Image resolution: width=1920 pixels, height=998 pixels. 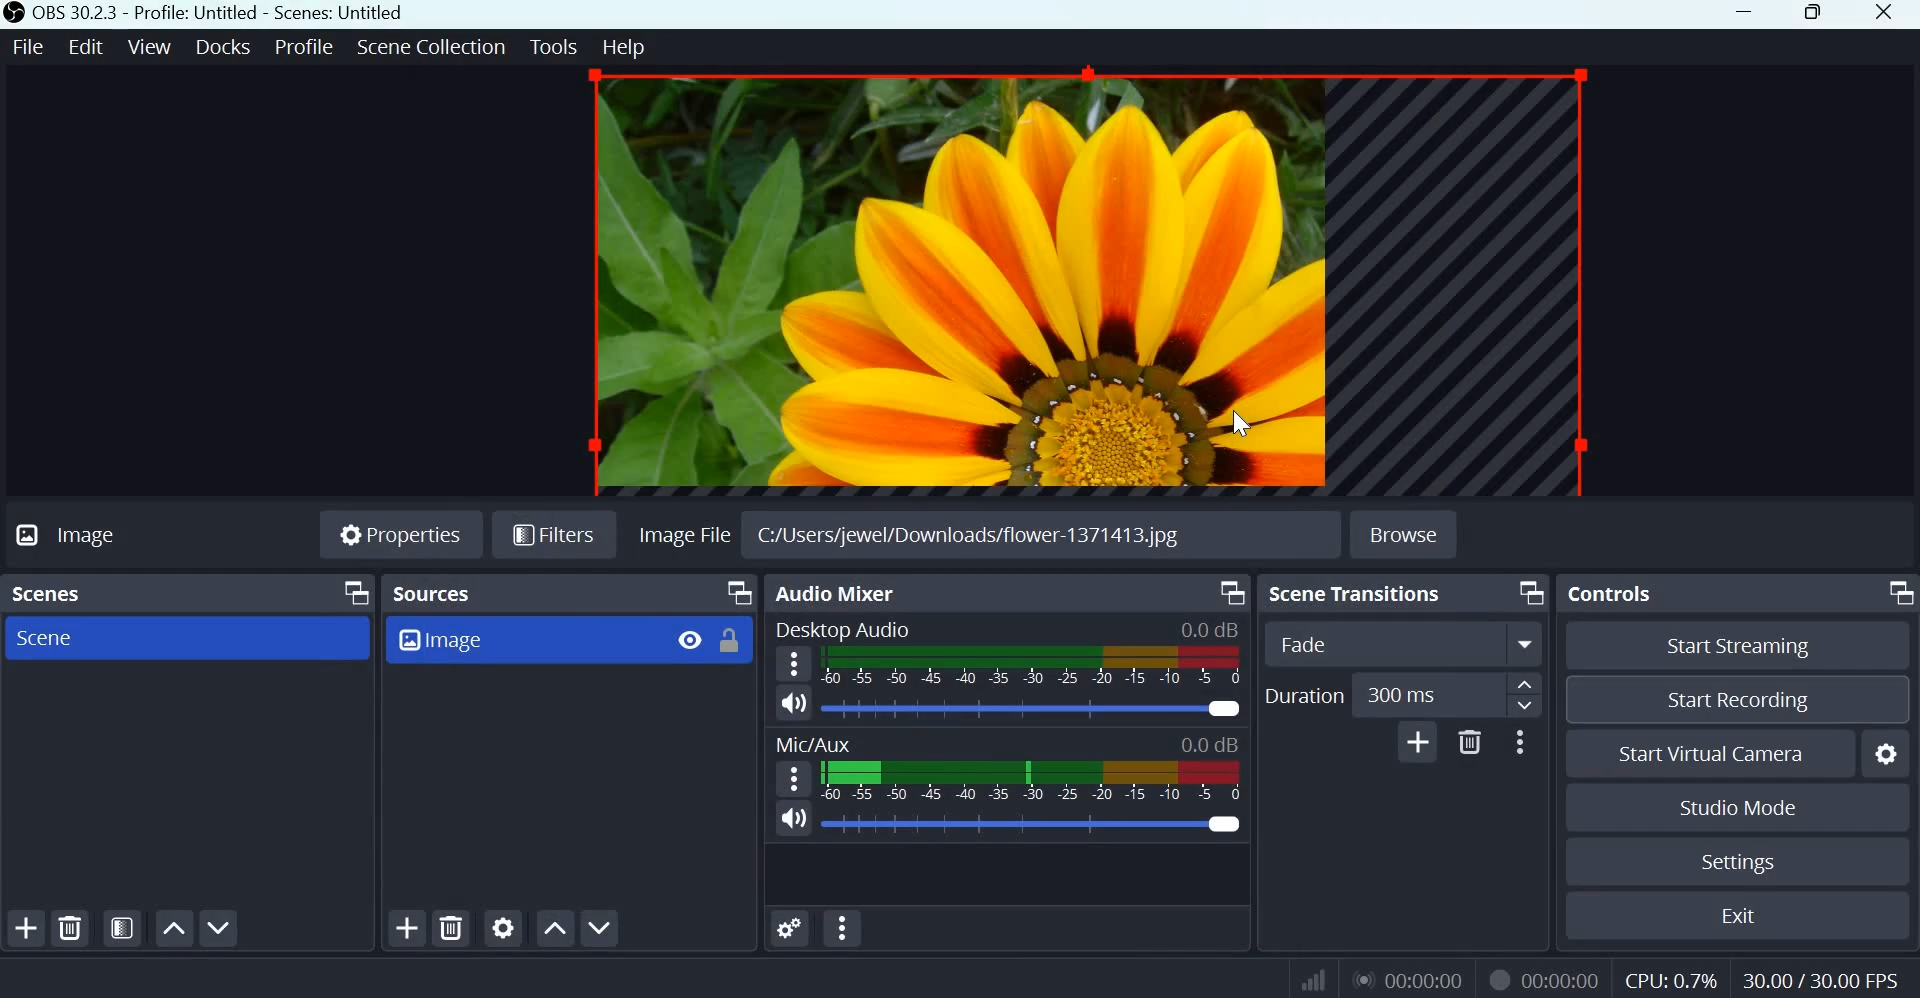 What do you see at coordinates (504, 926) in the screenshot?
I see `Open source properties` at bounding box center [504, 926].